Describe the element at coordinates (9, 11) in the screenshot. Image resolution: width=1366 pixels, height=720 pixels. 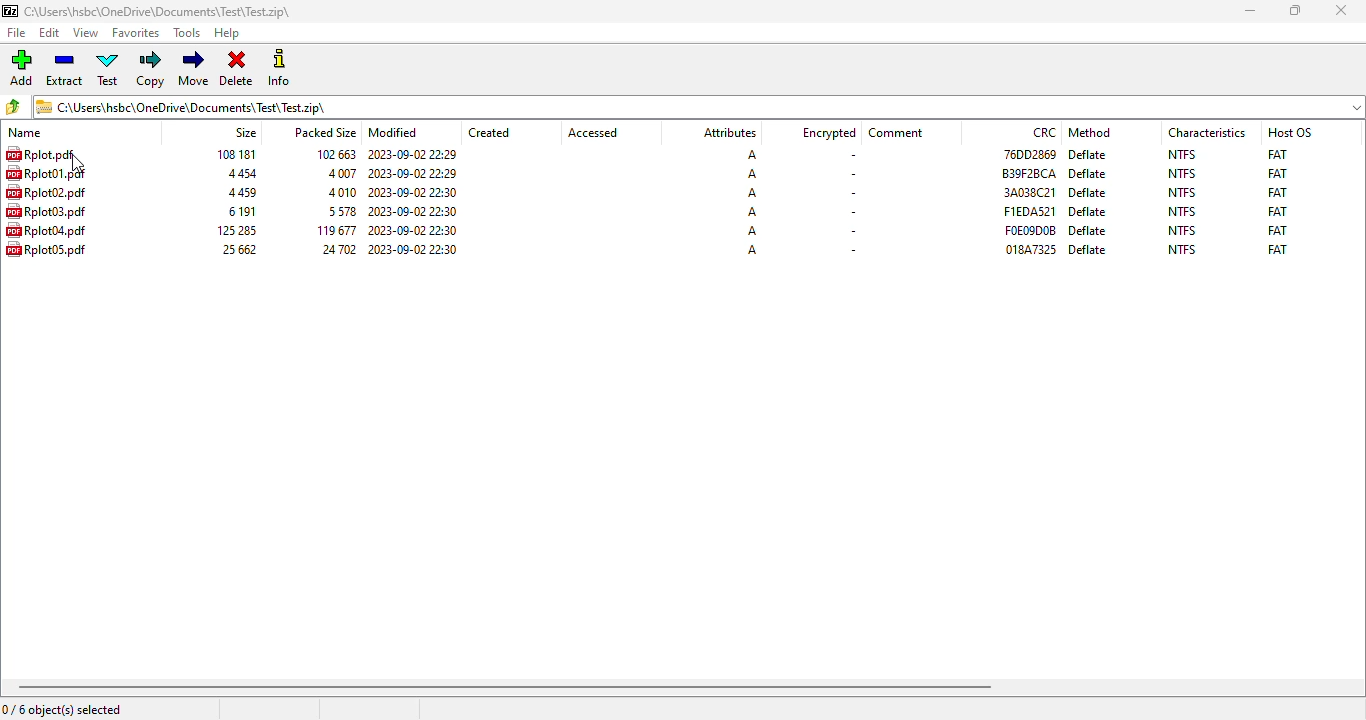
I see `logo` at that location.